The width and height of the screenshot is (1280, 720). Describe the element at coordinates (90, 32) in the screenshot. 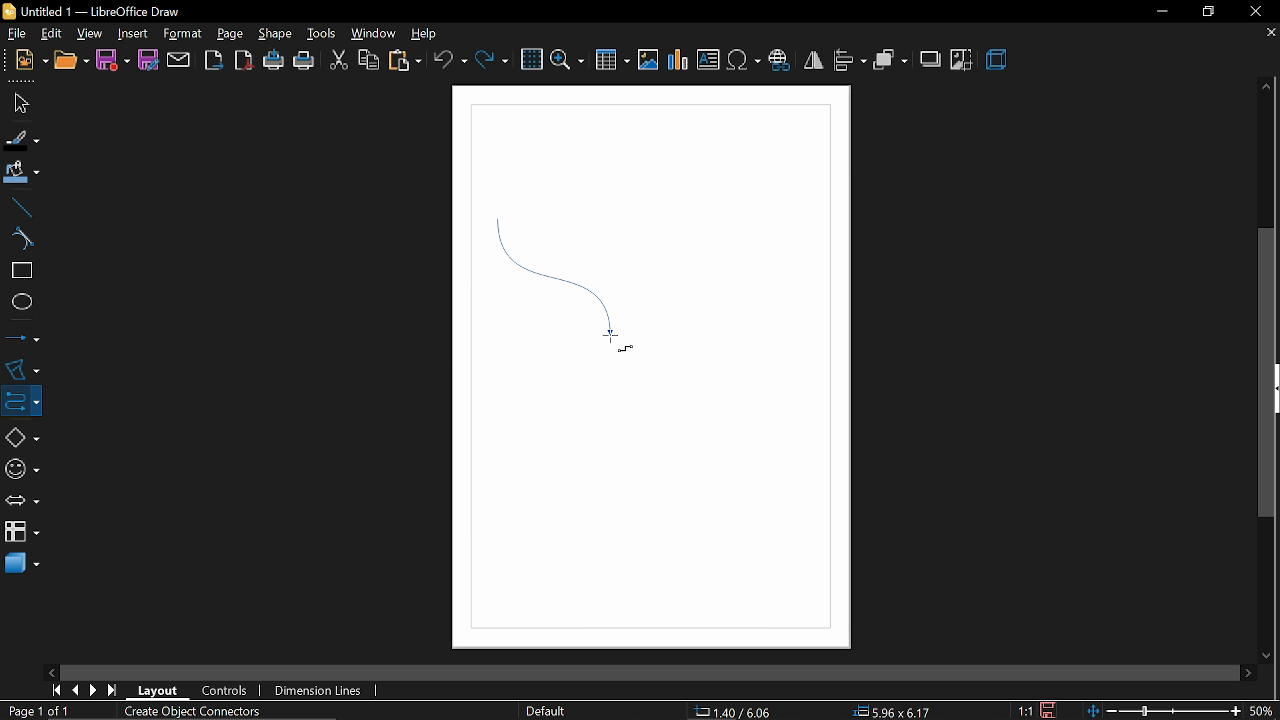

I see `view` at that location.